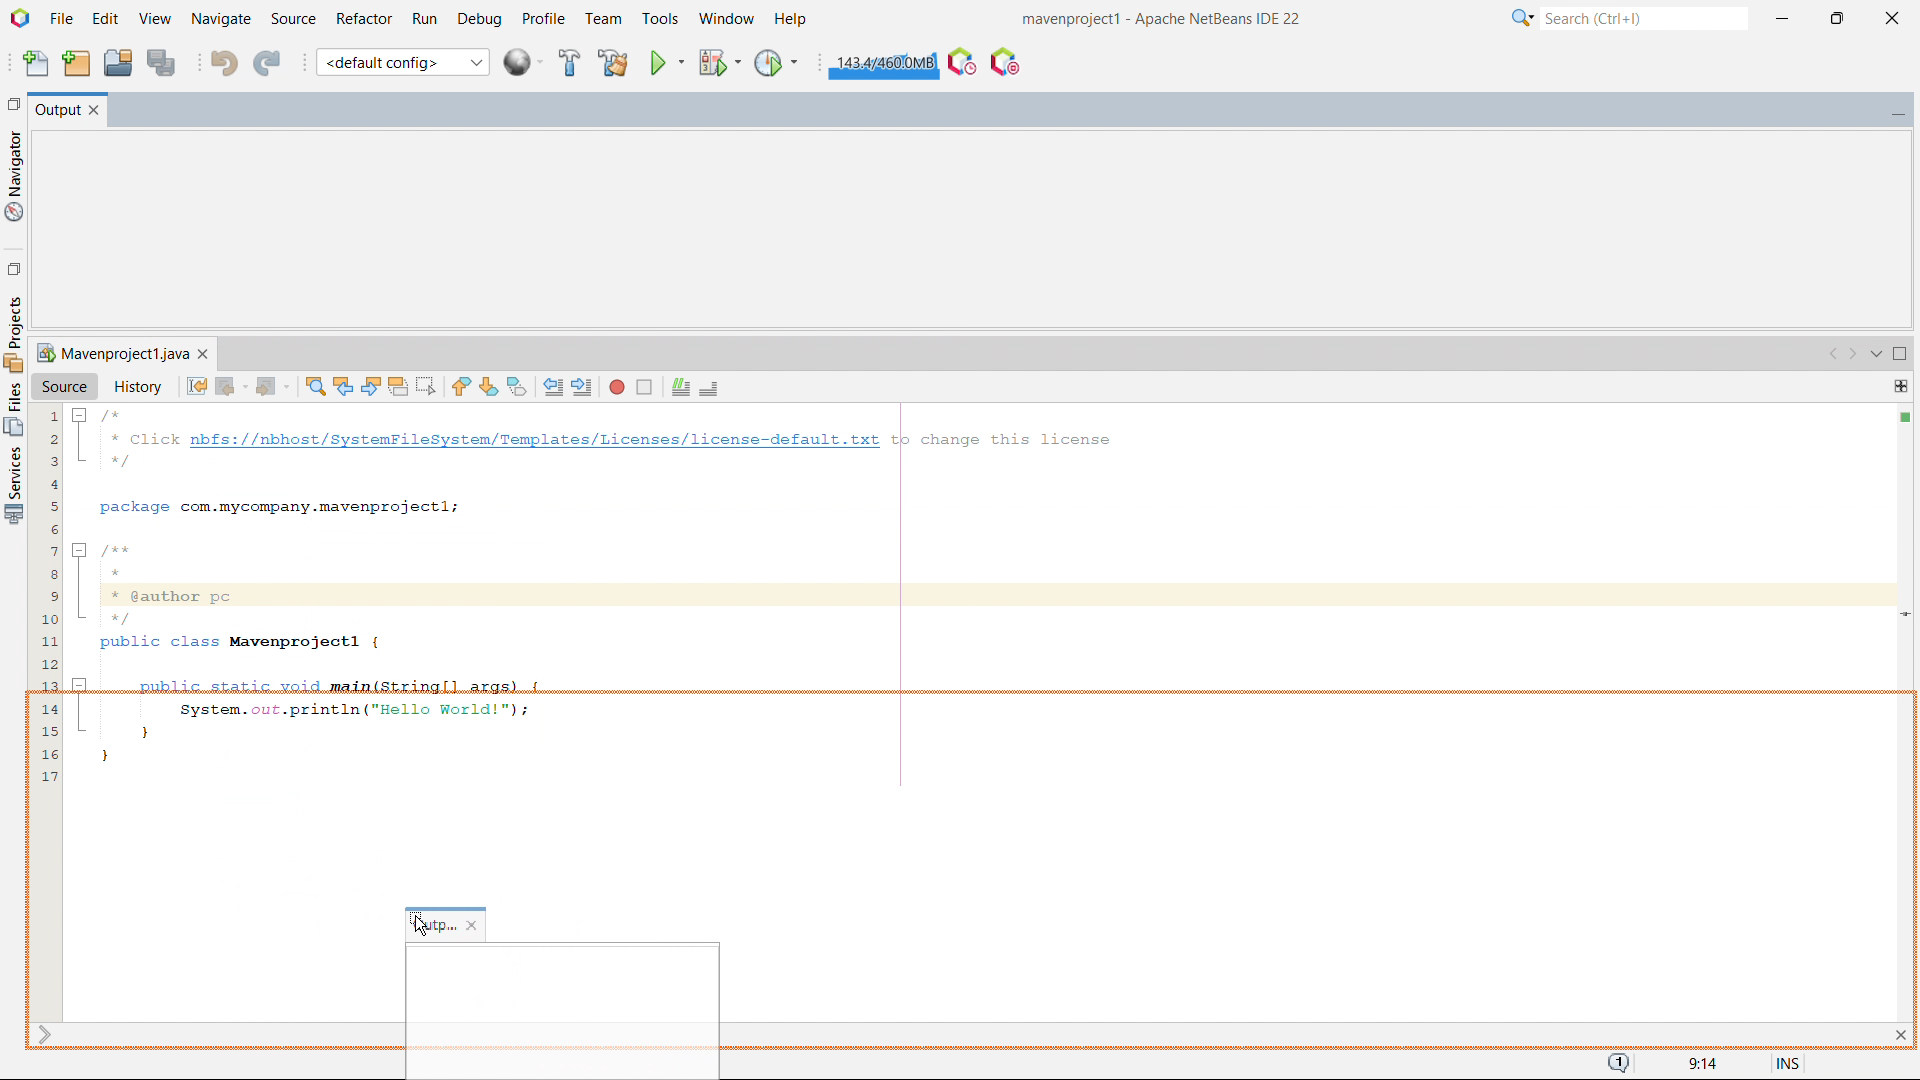 The height and width of the screenshot is (1080, 1920). Describe the element at coordinates (726, 19) in the screenshot. I see `window` at that location.